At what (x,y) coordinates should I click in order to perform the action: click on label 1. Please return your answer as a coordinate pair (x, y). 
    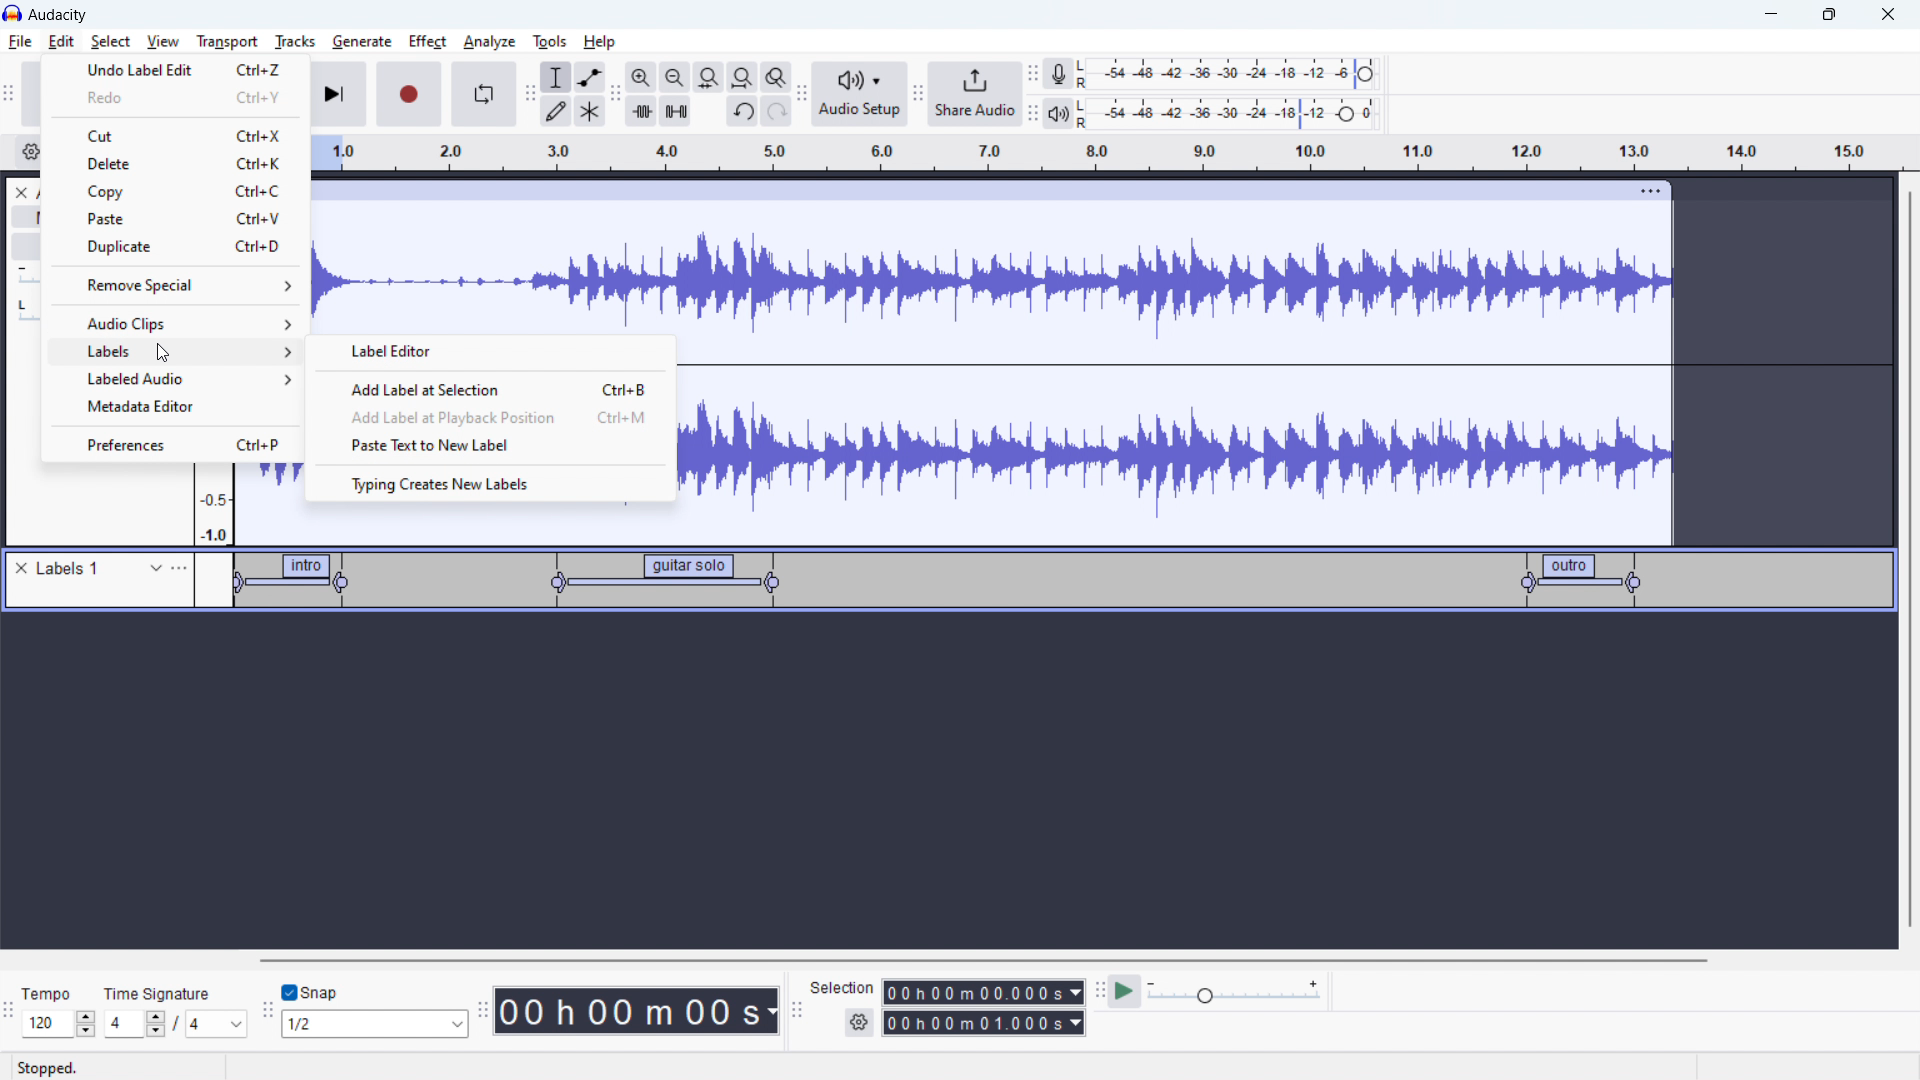
    Looking at the image, I should click on (296, 583).